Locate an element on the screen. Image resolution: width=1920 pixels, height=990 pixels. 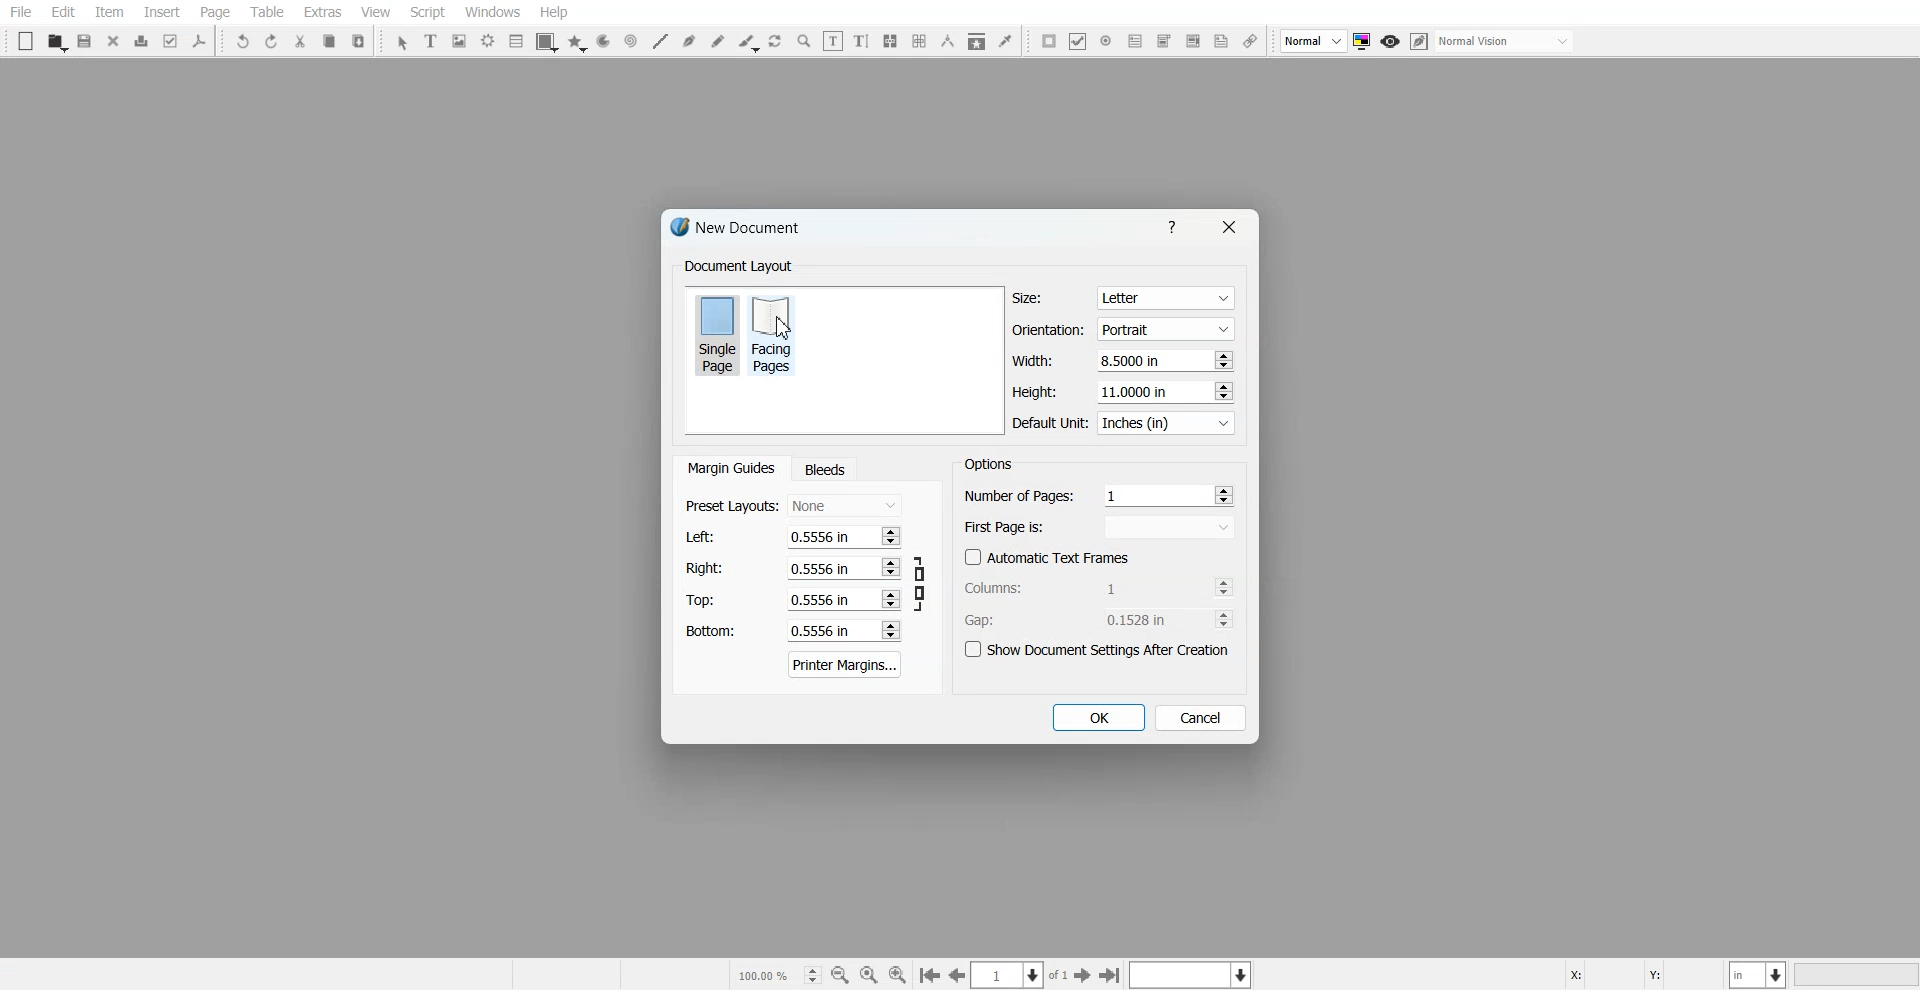
Orientation is located at coordinates (1124, 330).